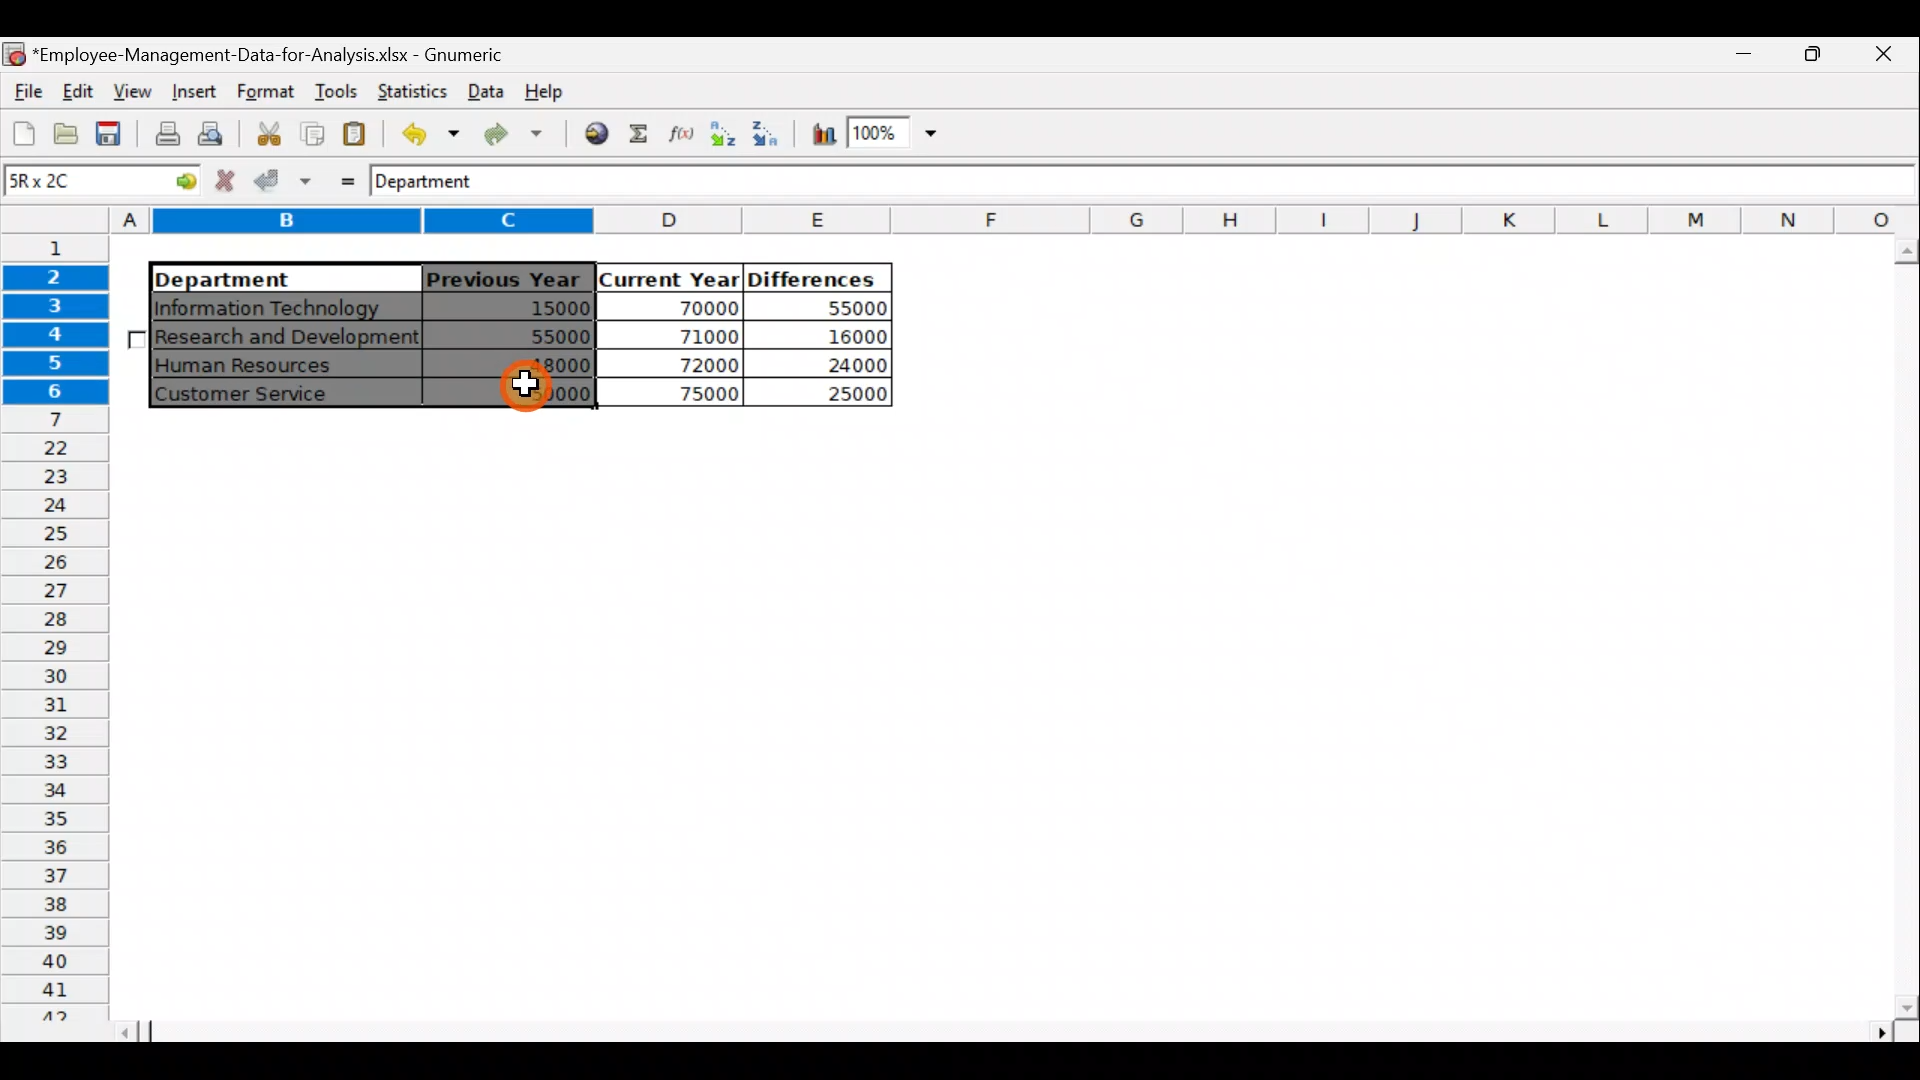 Image resolution: width=1920 pixels, height=1080 pixels. I want to click on 16000, so click(841, 337).